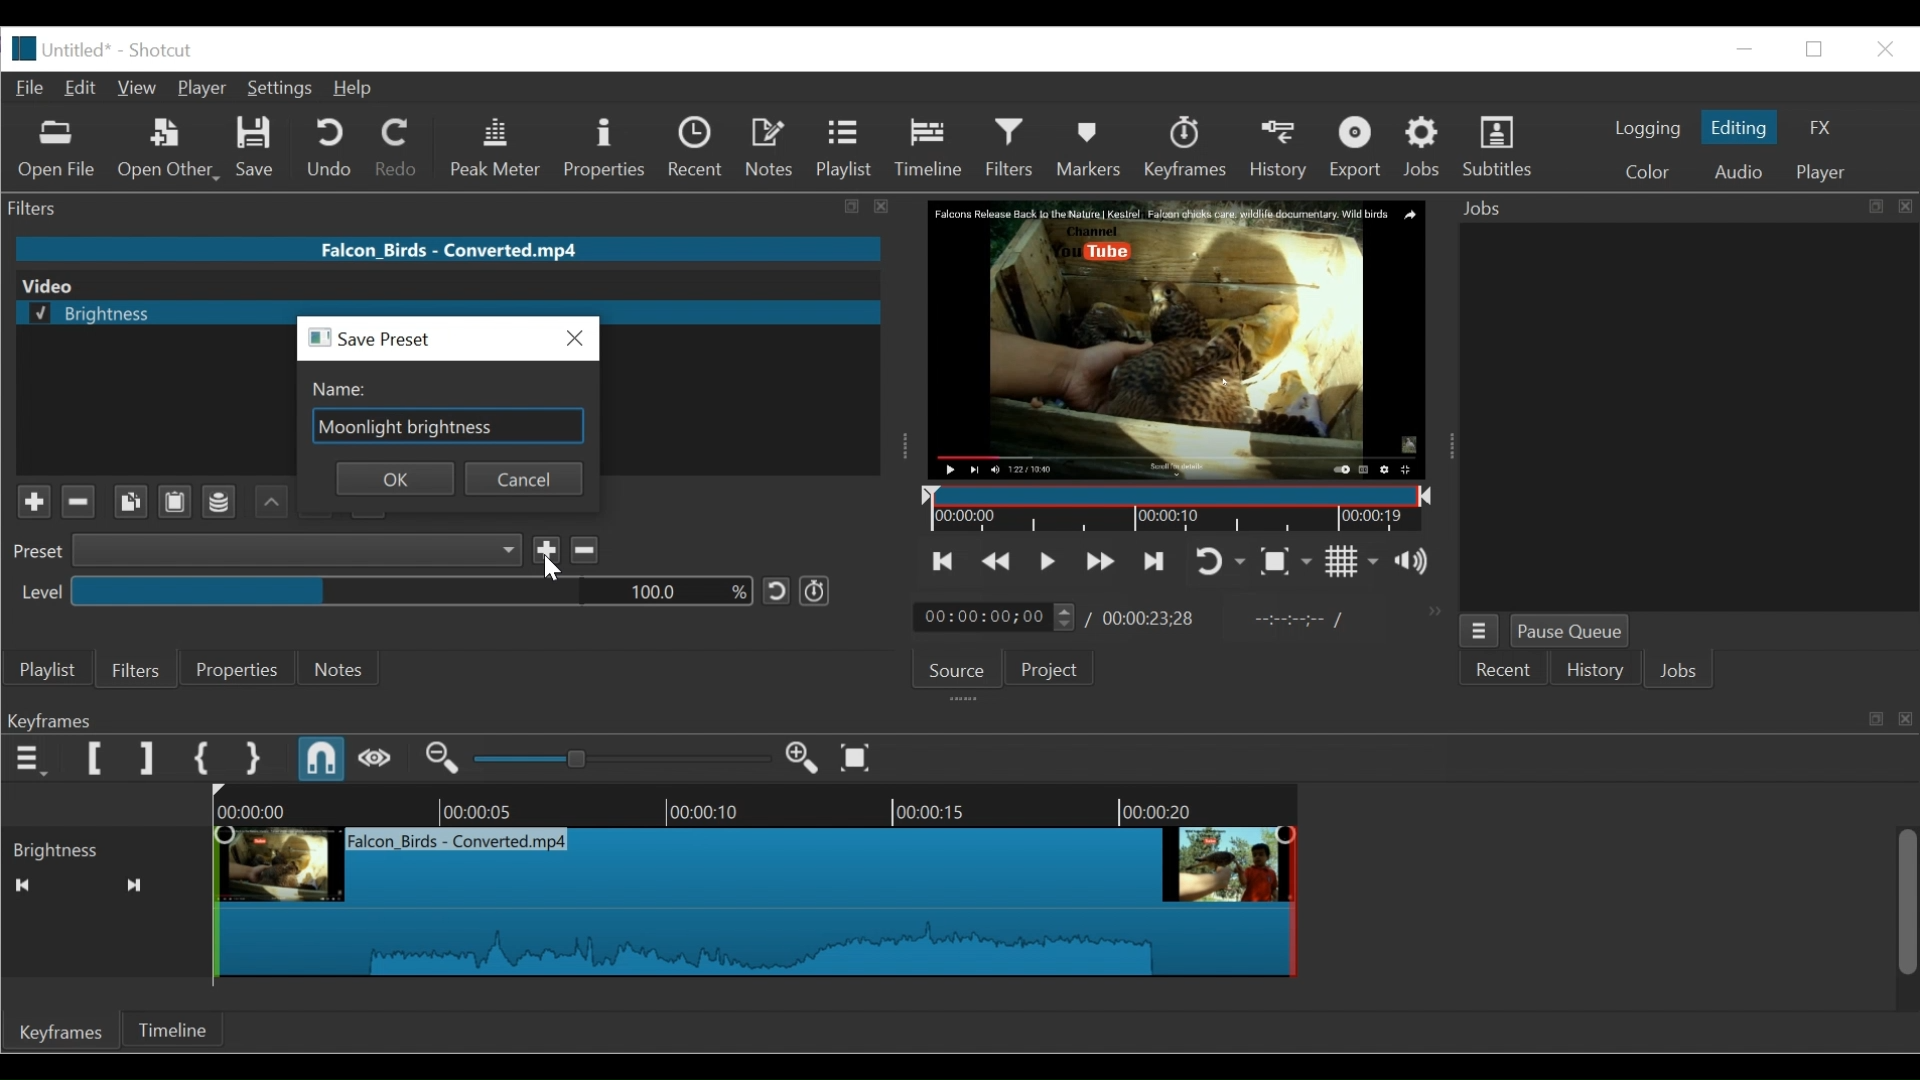 The image size is (1920, 1080). I want to click on Set Second Simple Keyframe, so click(251, 758).